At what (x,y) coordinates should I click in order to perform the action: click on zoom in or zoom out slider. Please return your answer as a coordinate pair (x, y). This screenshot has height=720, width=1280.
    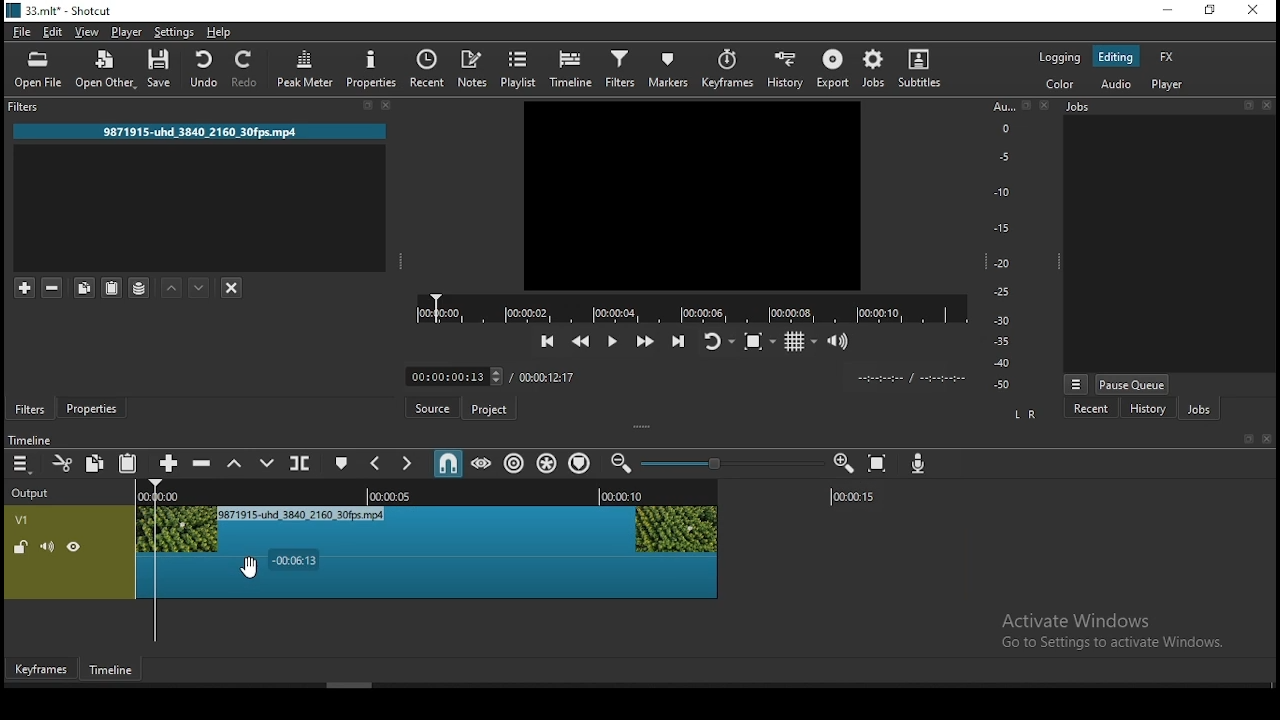
    Looking at the image, I should click on (727, 464).